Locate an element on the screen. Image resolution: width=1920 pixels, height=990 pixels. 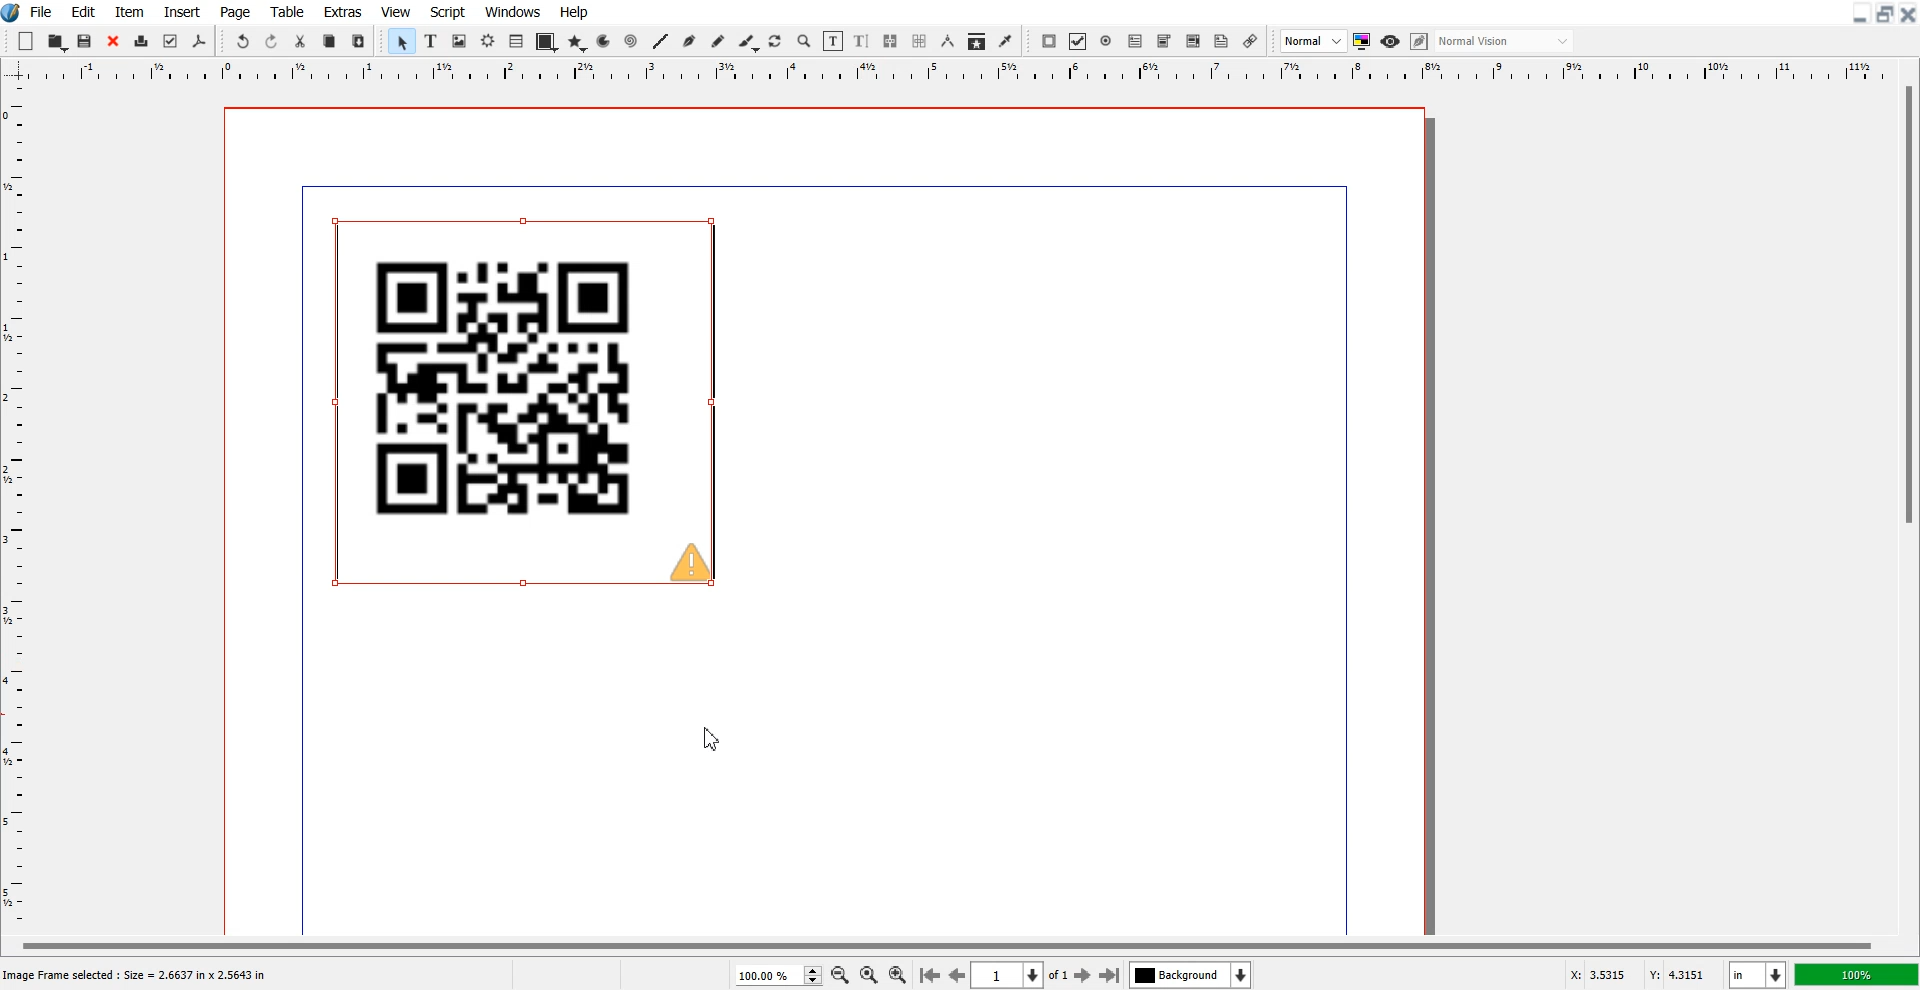
Render frame is located at coordinates (488, 41).